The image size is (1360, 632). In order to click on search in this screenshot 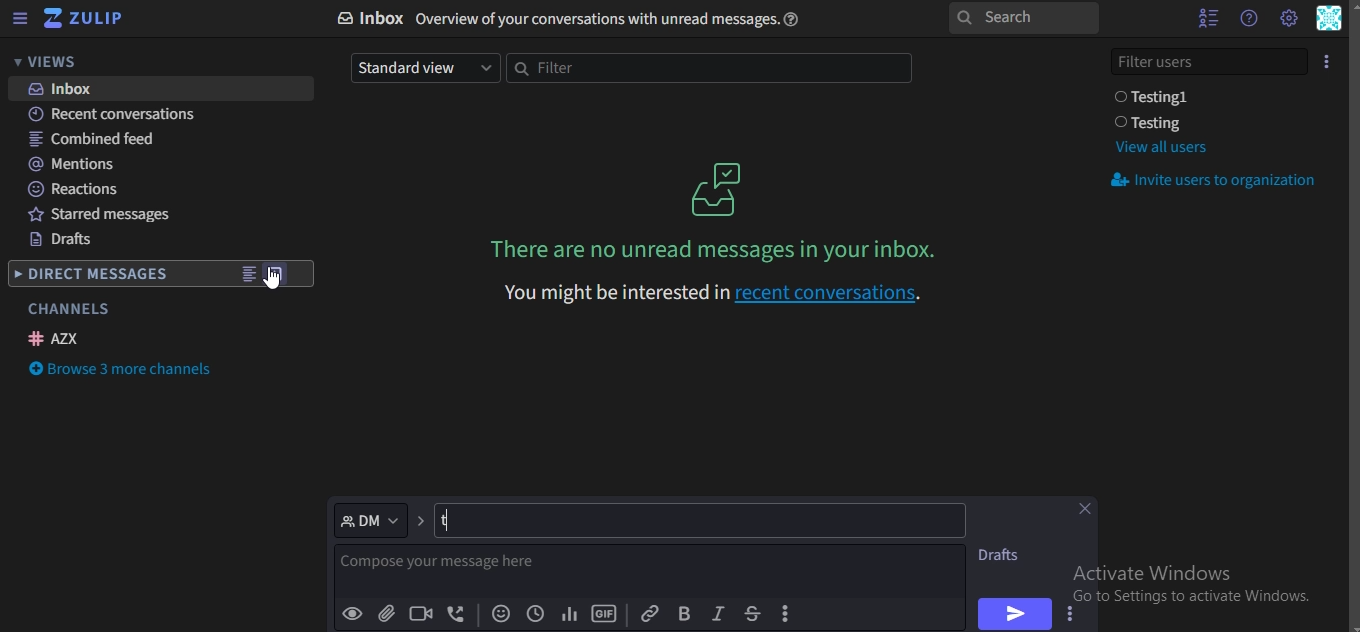, I will do `click(1022, 19)`.